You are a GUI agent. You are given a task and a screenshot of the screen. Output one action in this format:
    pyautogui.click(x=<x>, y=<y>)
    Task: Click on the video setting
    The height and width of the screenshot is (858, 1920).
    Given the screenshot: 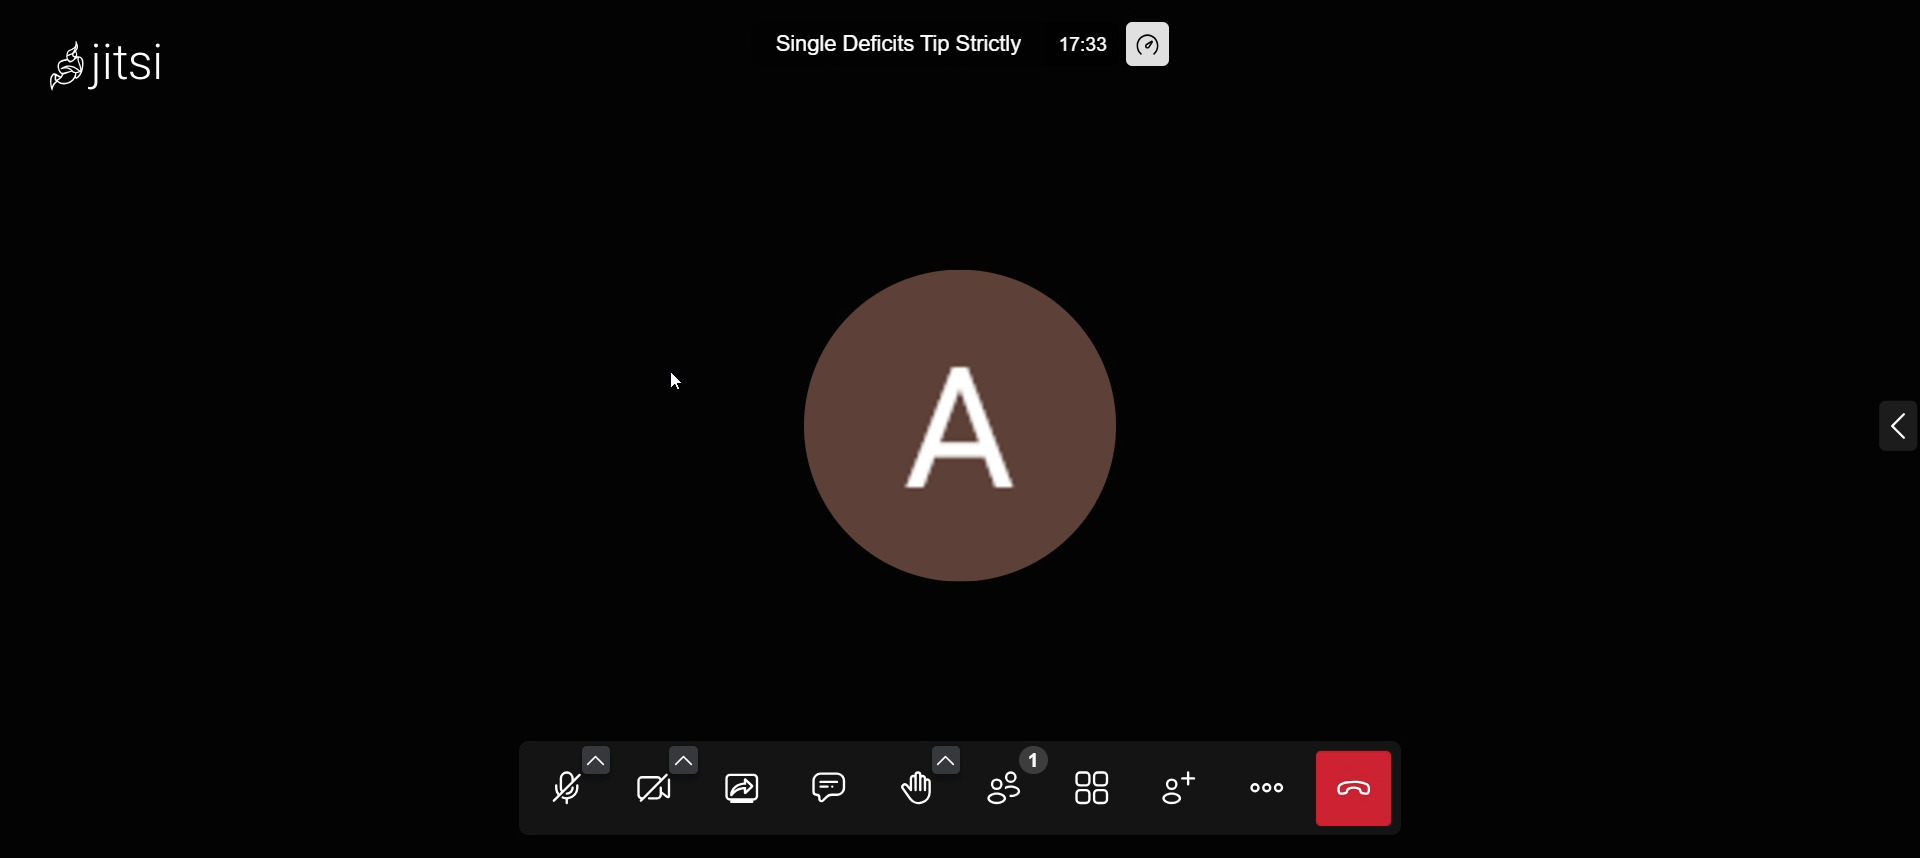 What is the action you would take?
    pyautogui.click(x=684, y=760)
    